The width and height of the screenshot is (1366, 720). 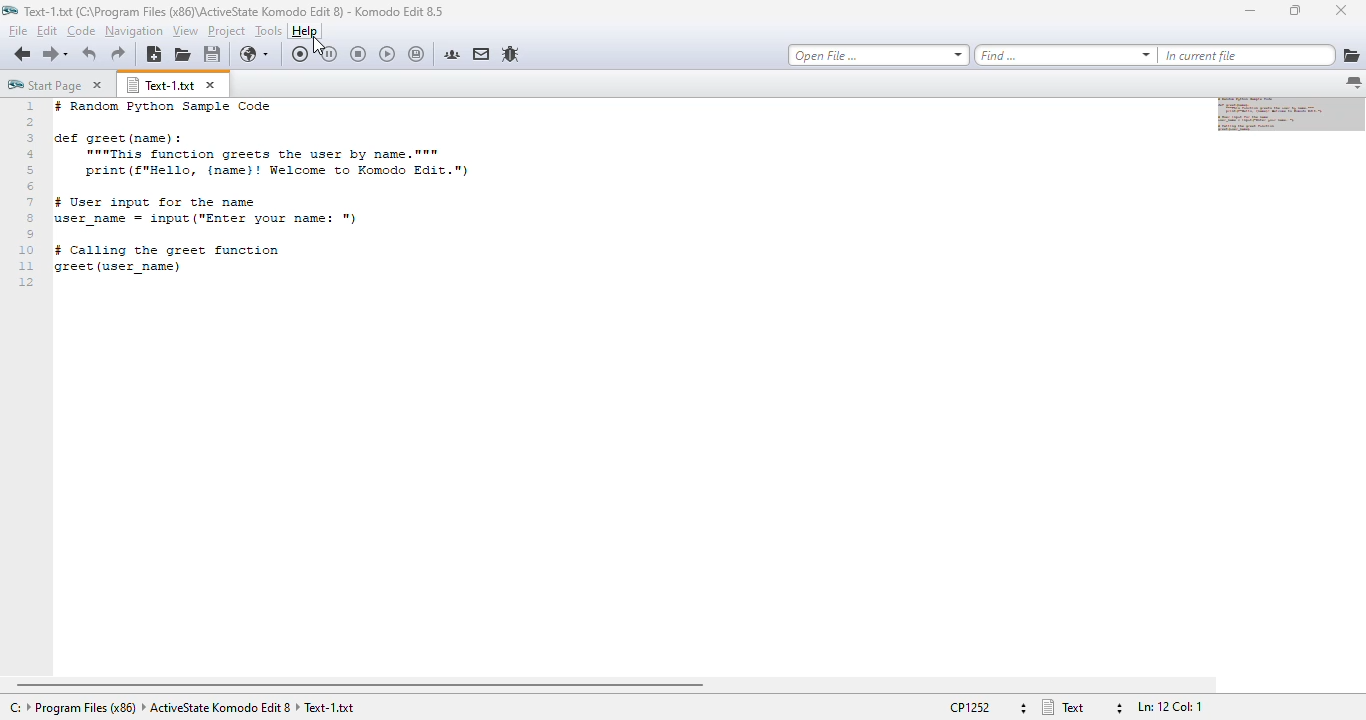 What do you see at coordinates (182, 55) in the screenshot?
I see `open file` at bounding box center [182, 55].